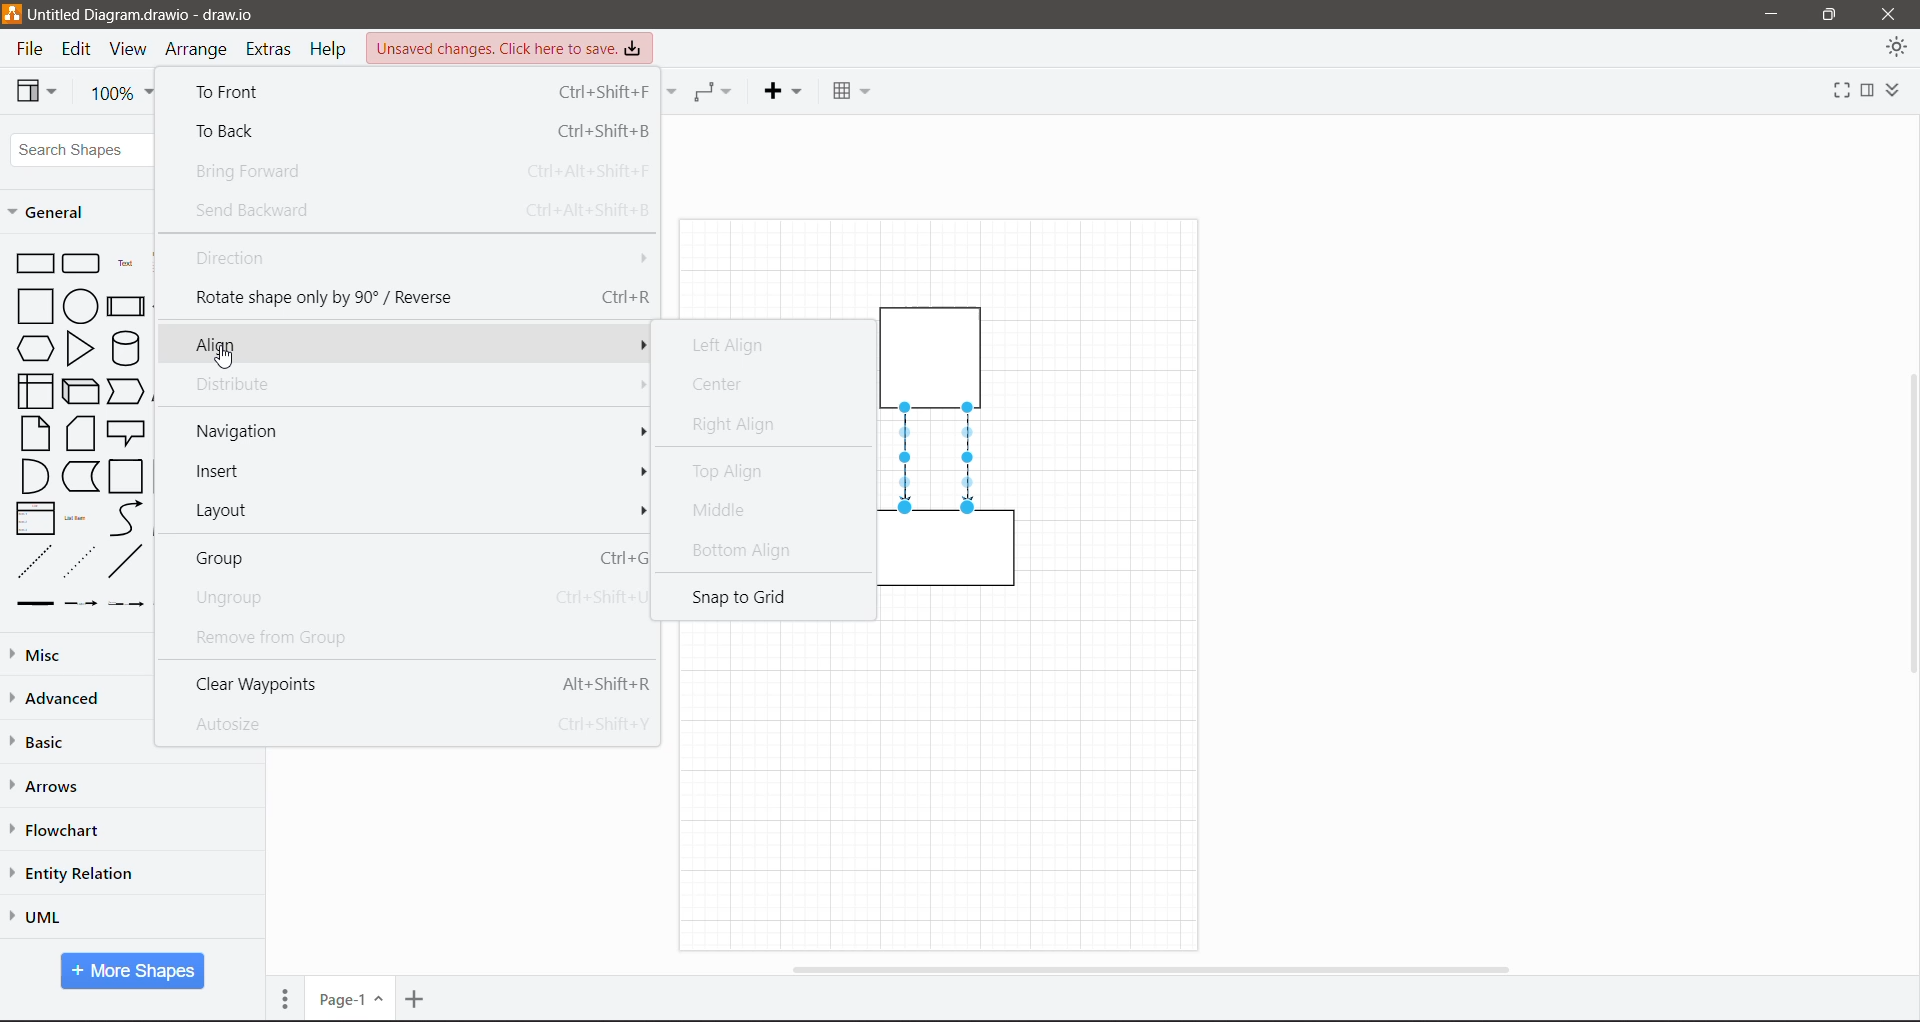 The height and width of the screenshot is (1022, 1920). I want to click on Navigation, so click(415, 434).